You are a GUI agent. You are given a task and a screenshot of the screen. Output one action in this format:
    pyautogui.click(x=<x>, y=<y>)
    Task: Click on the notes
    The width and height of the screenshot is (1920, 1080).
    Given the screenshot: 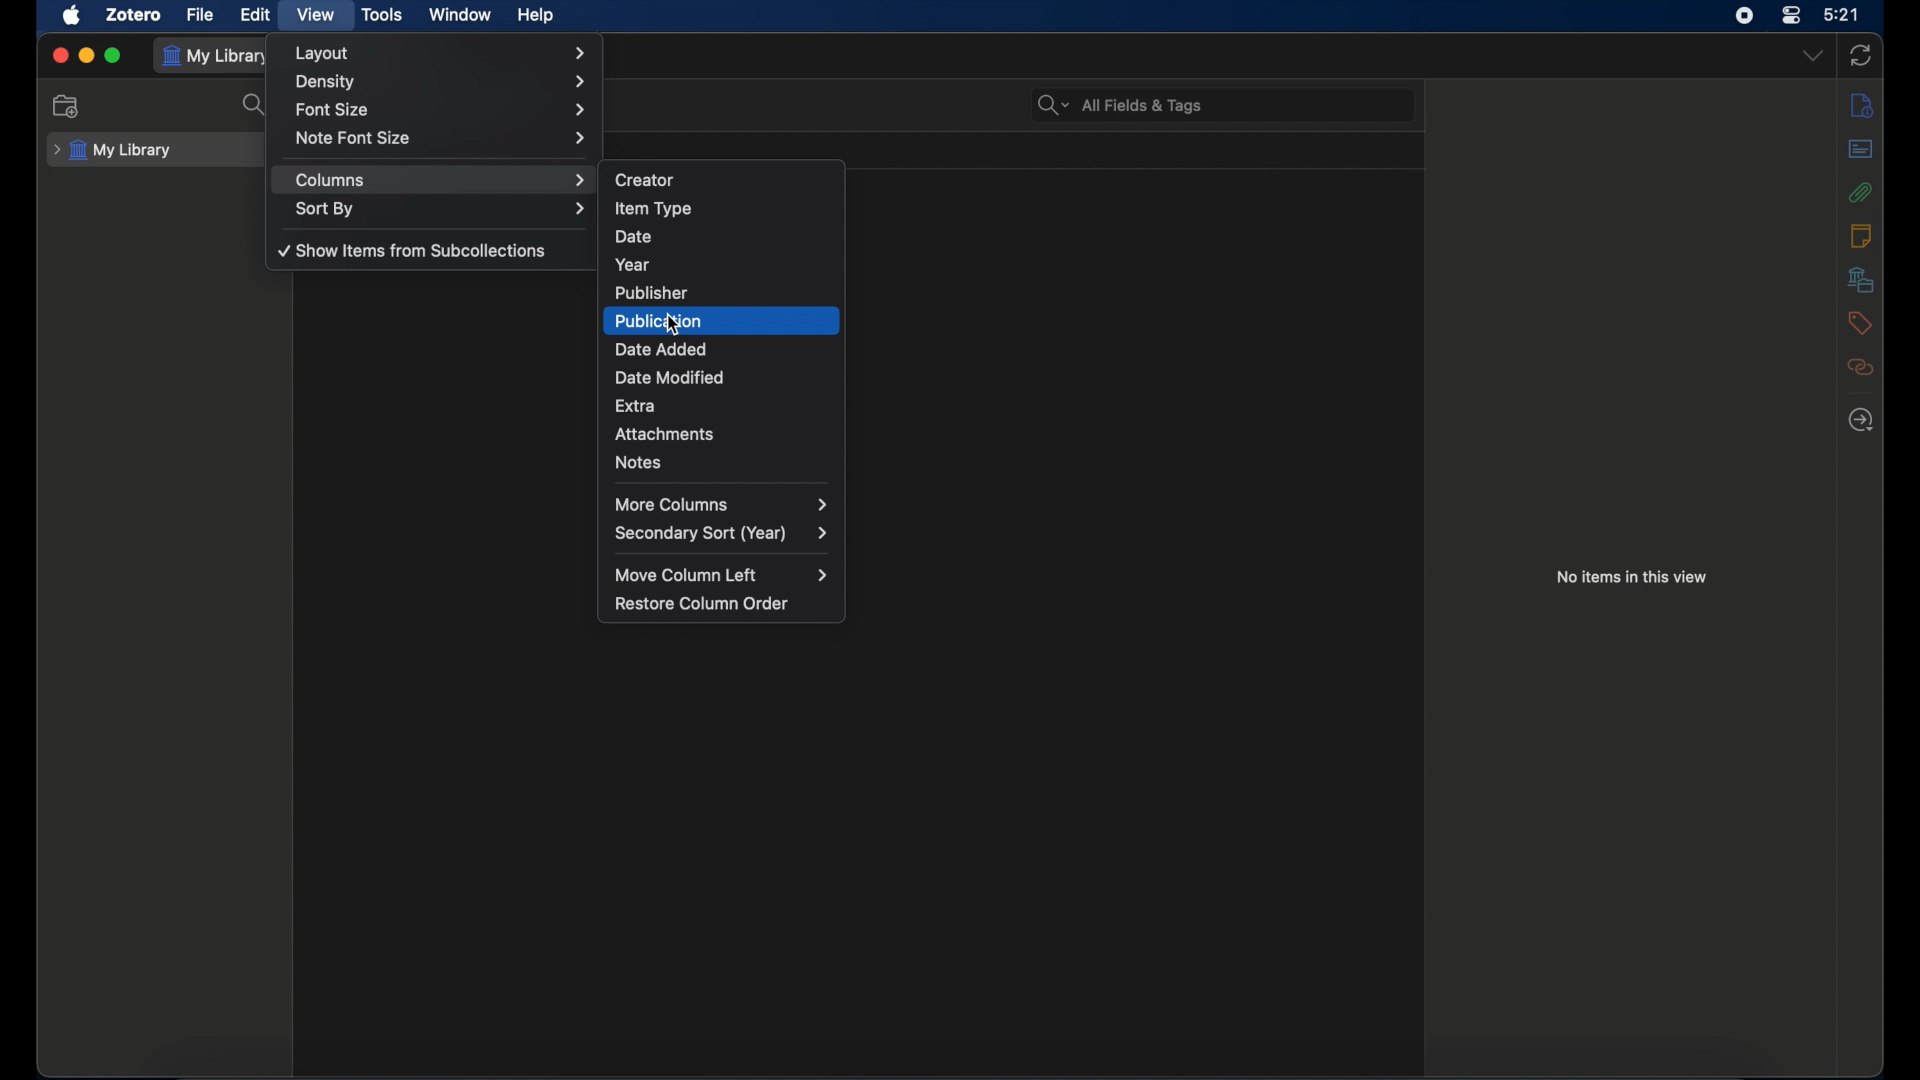 What is the action you would take?
    pyautogui.click(x=724, y=462)
    